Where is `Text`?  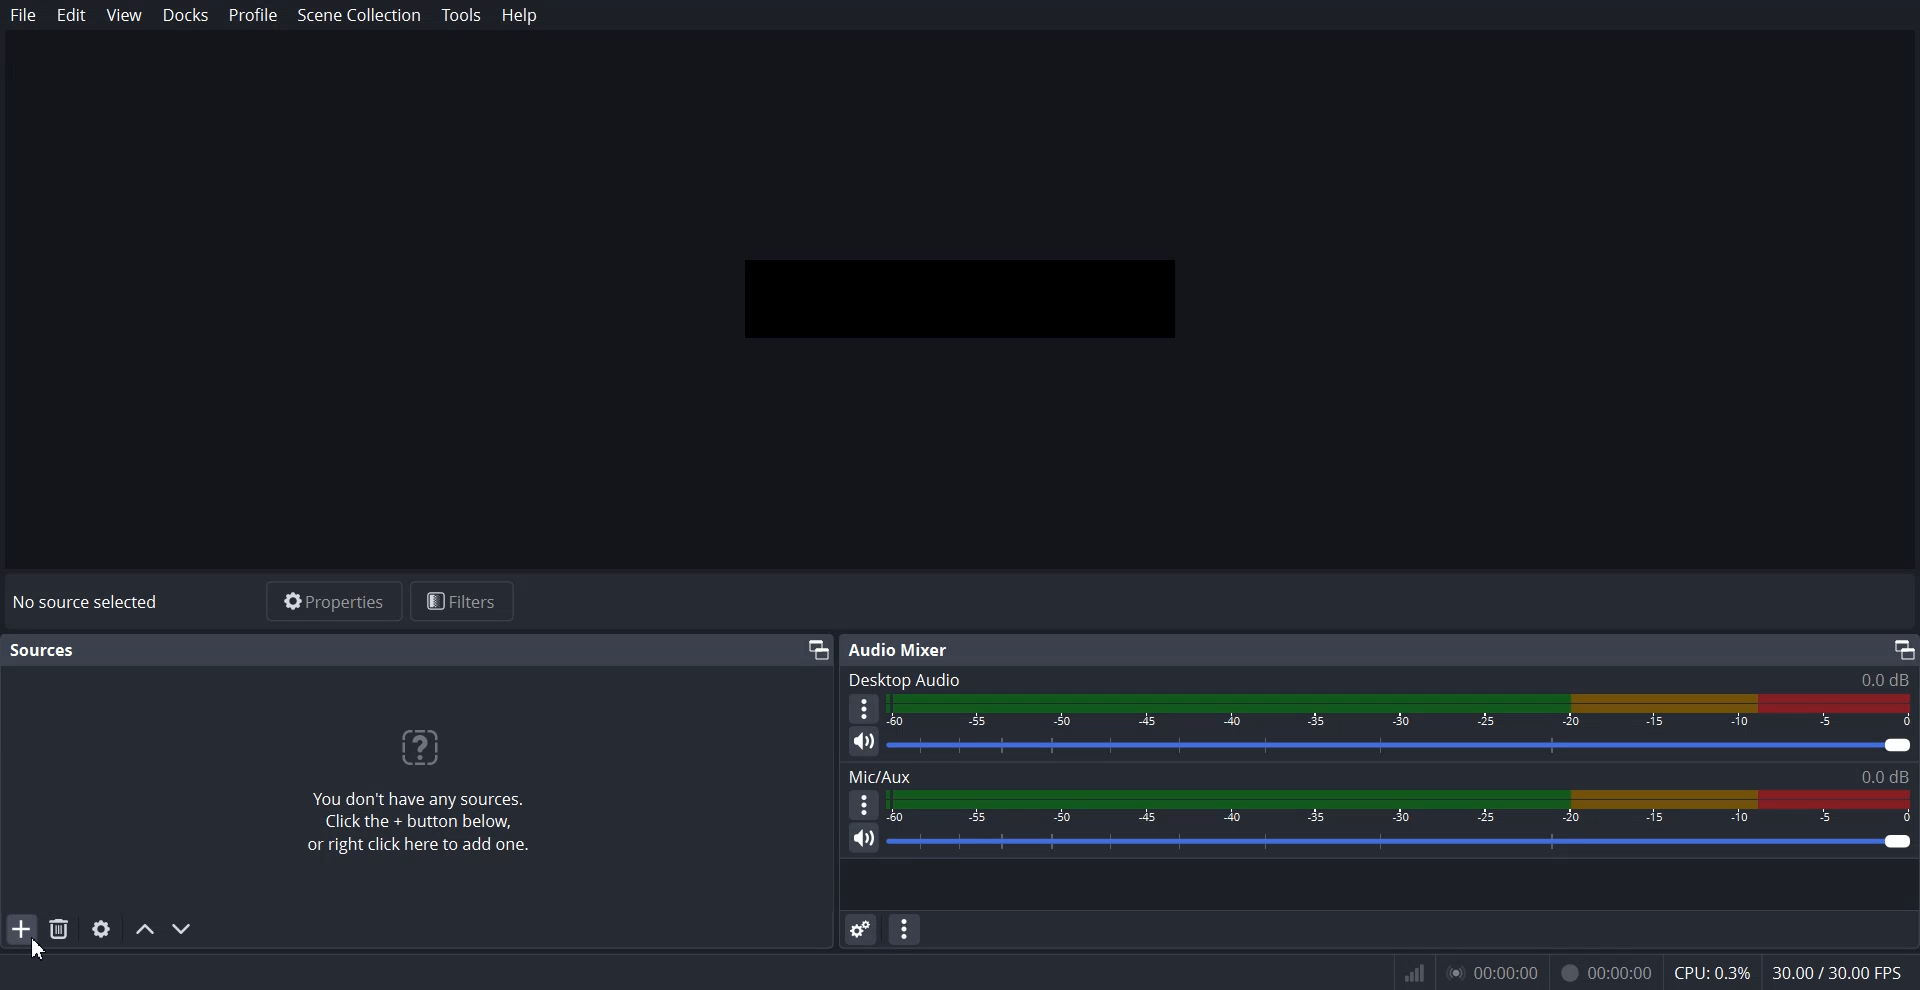
Text is located at coordinates (85, 601).